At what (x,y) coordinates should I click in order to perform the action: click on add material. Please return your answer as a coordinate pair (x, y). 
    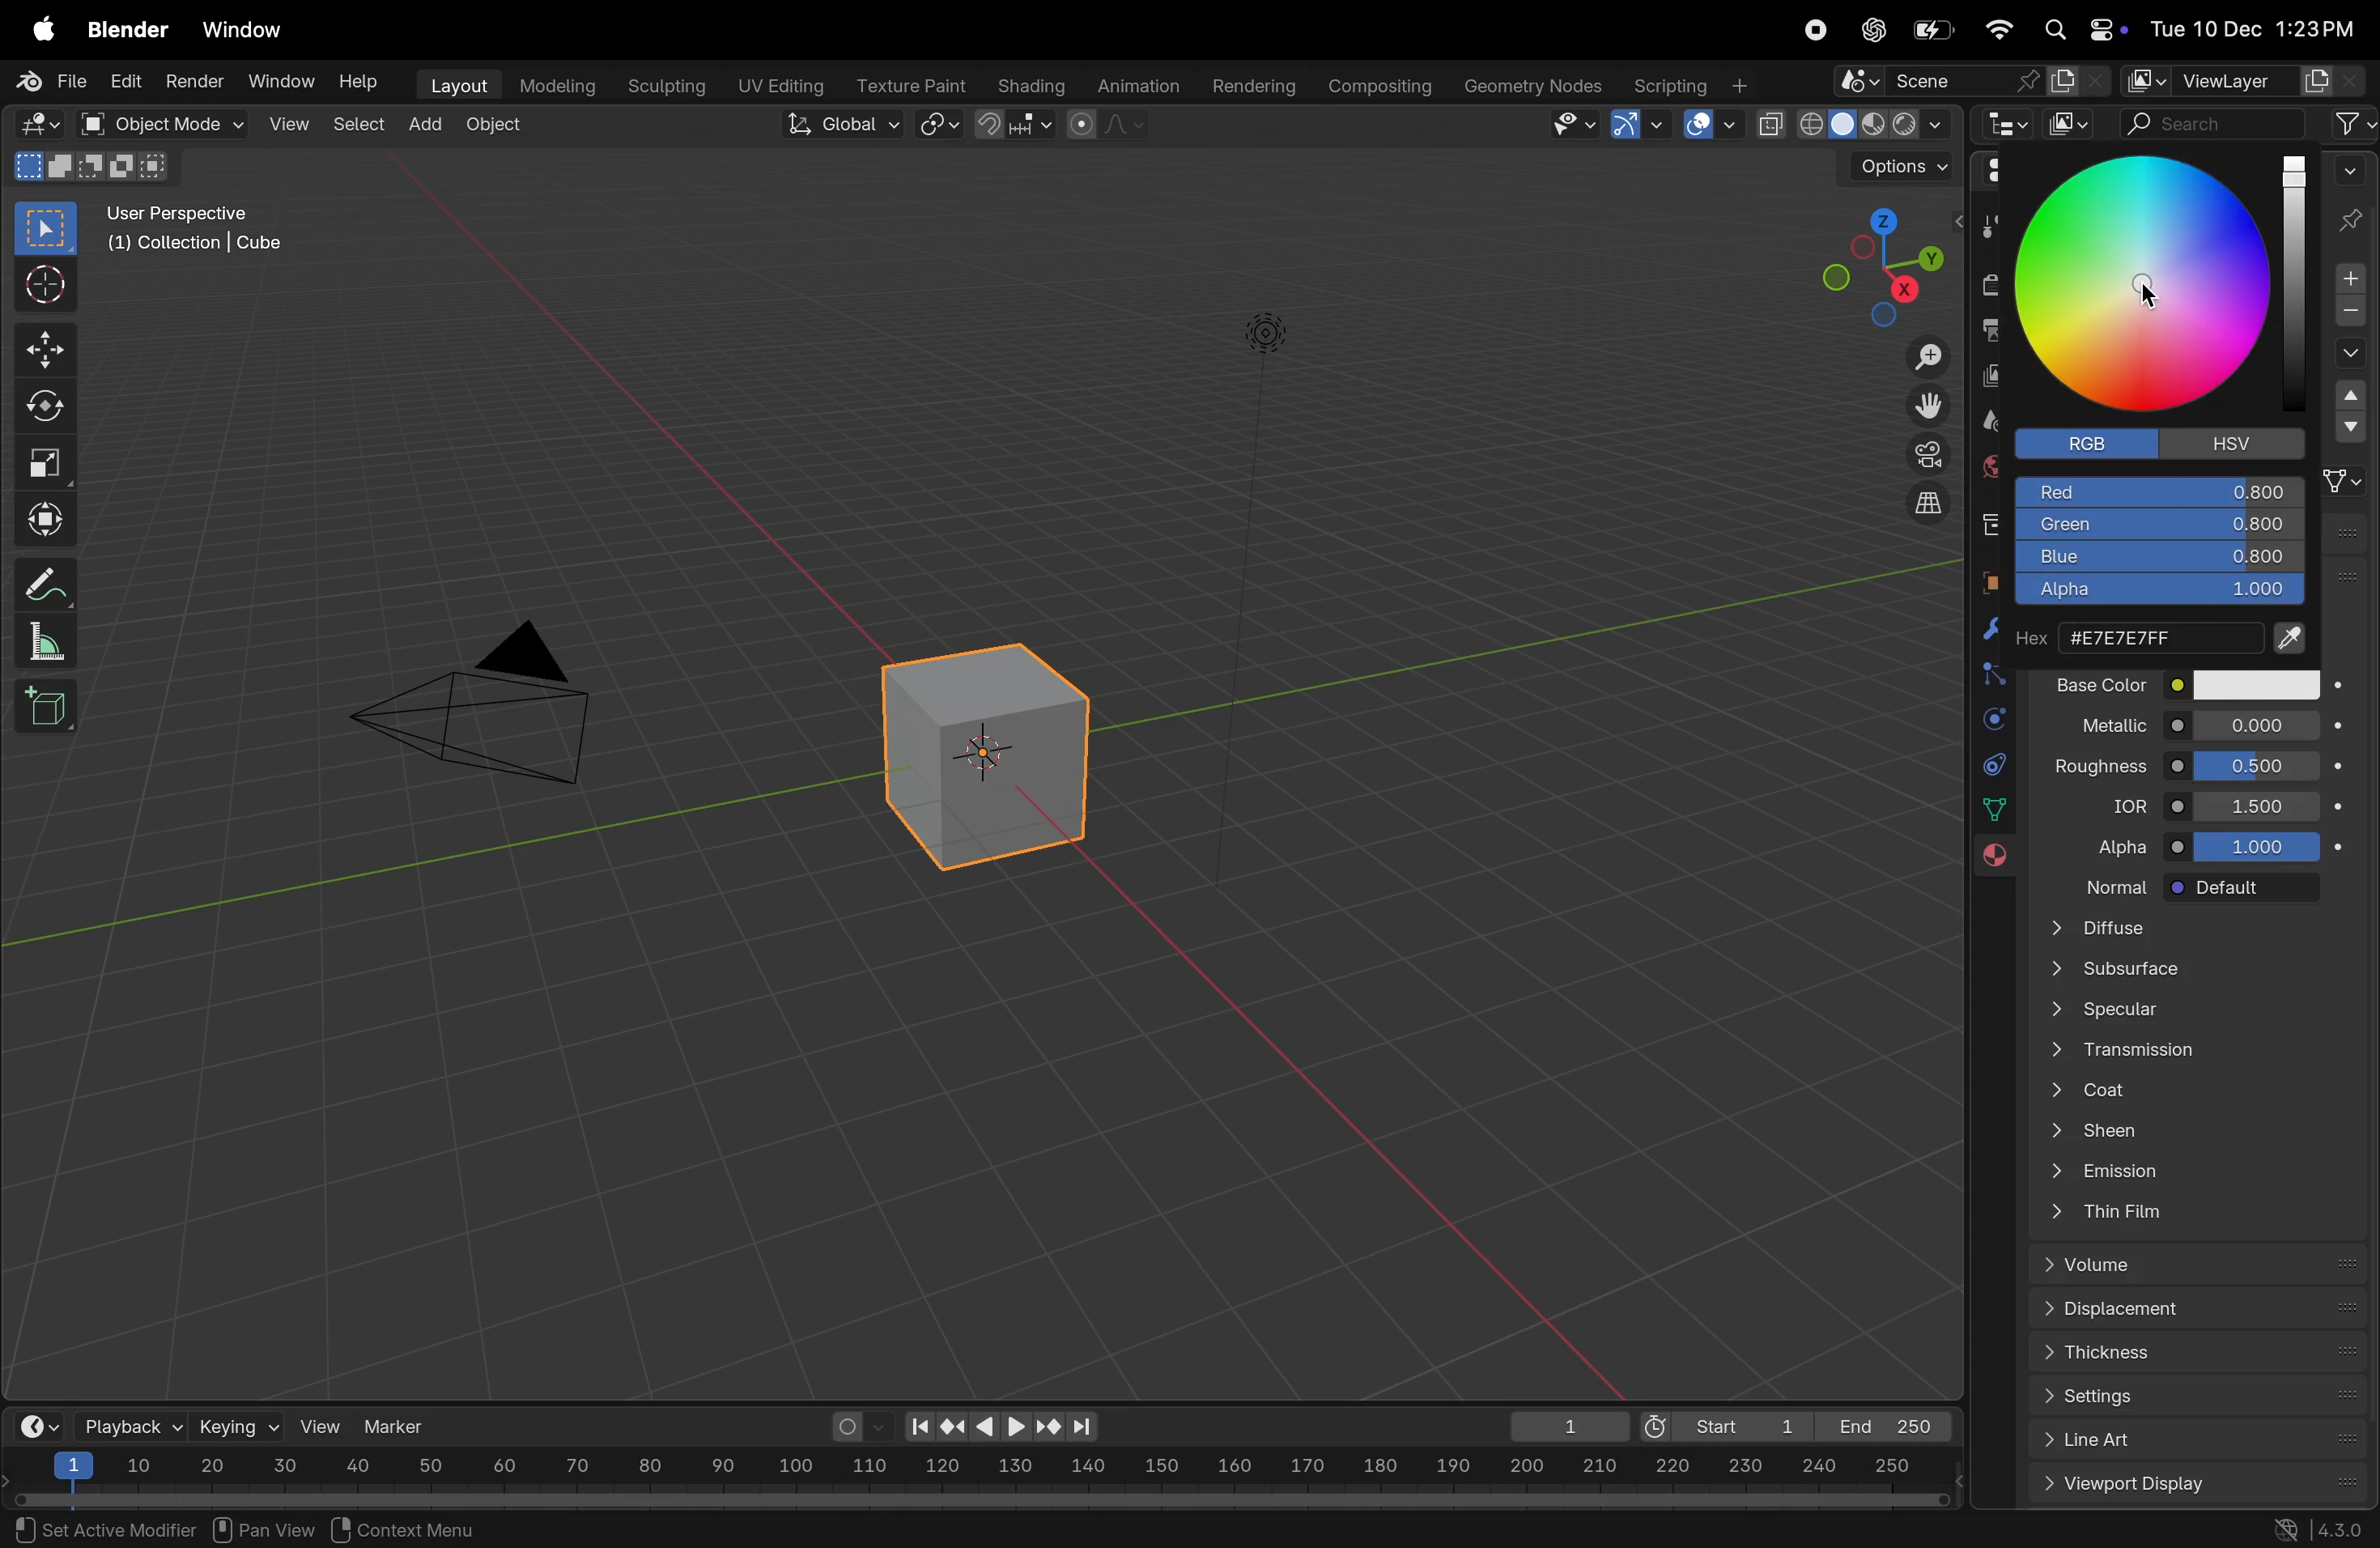
    Looking at the image, I should click on (2345, 280).